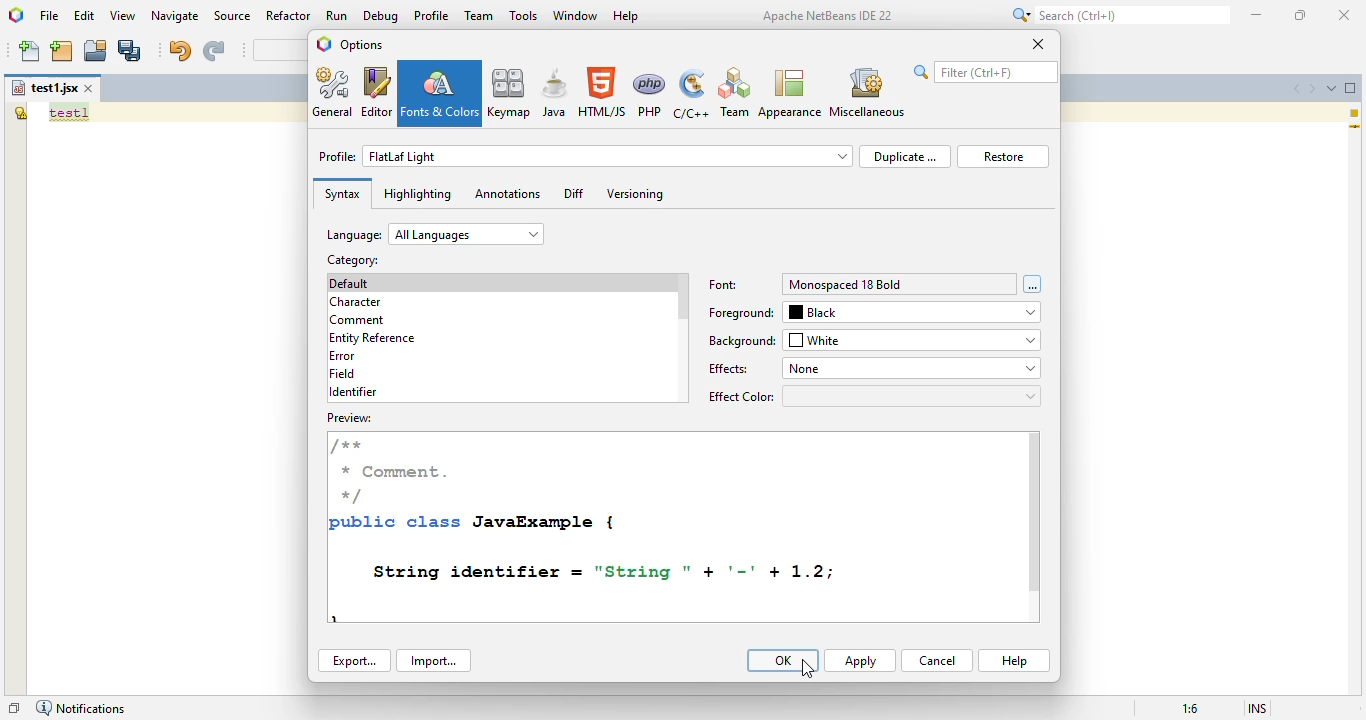 This screenshot has width=1366, height=720. Describe the element at coordinates (396, 473) in the screenshot. I see `* Comment.` at that location.